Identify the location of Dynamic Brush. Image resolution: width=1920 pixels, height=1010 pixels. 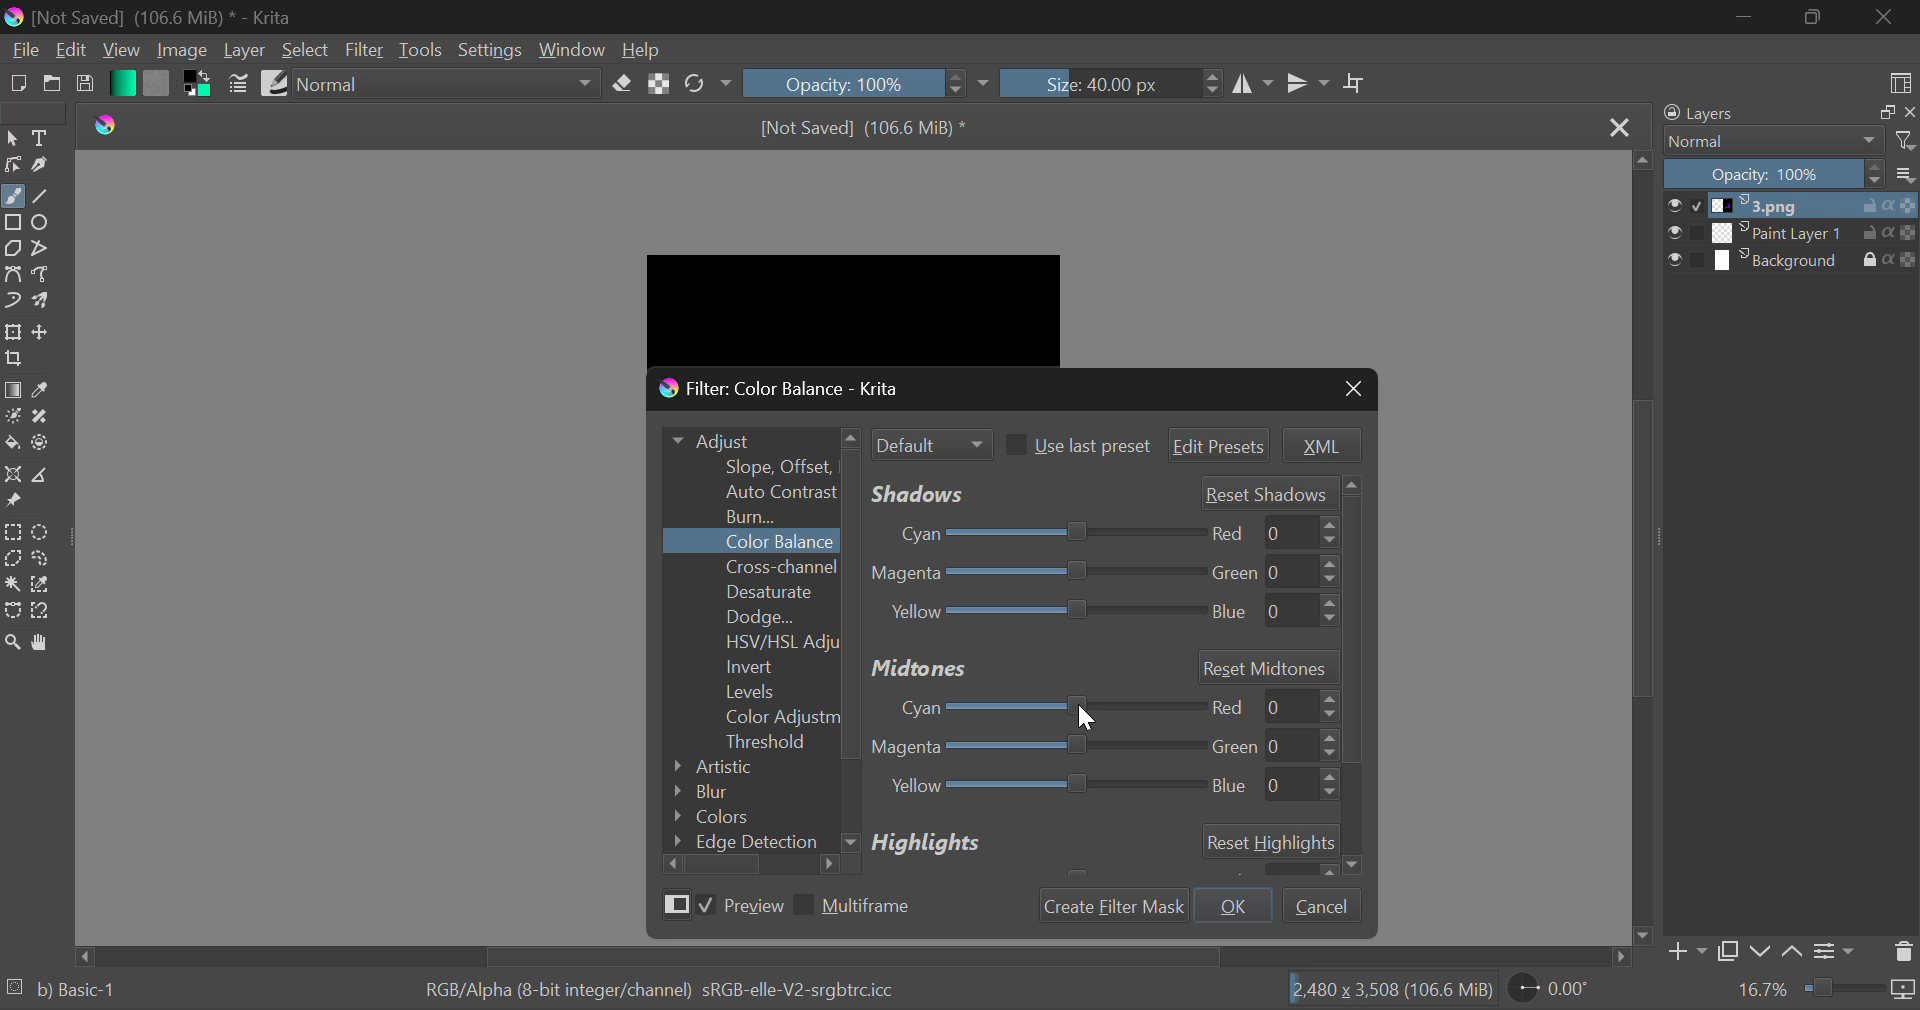
(13, 302).